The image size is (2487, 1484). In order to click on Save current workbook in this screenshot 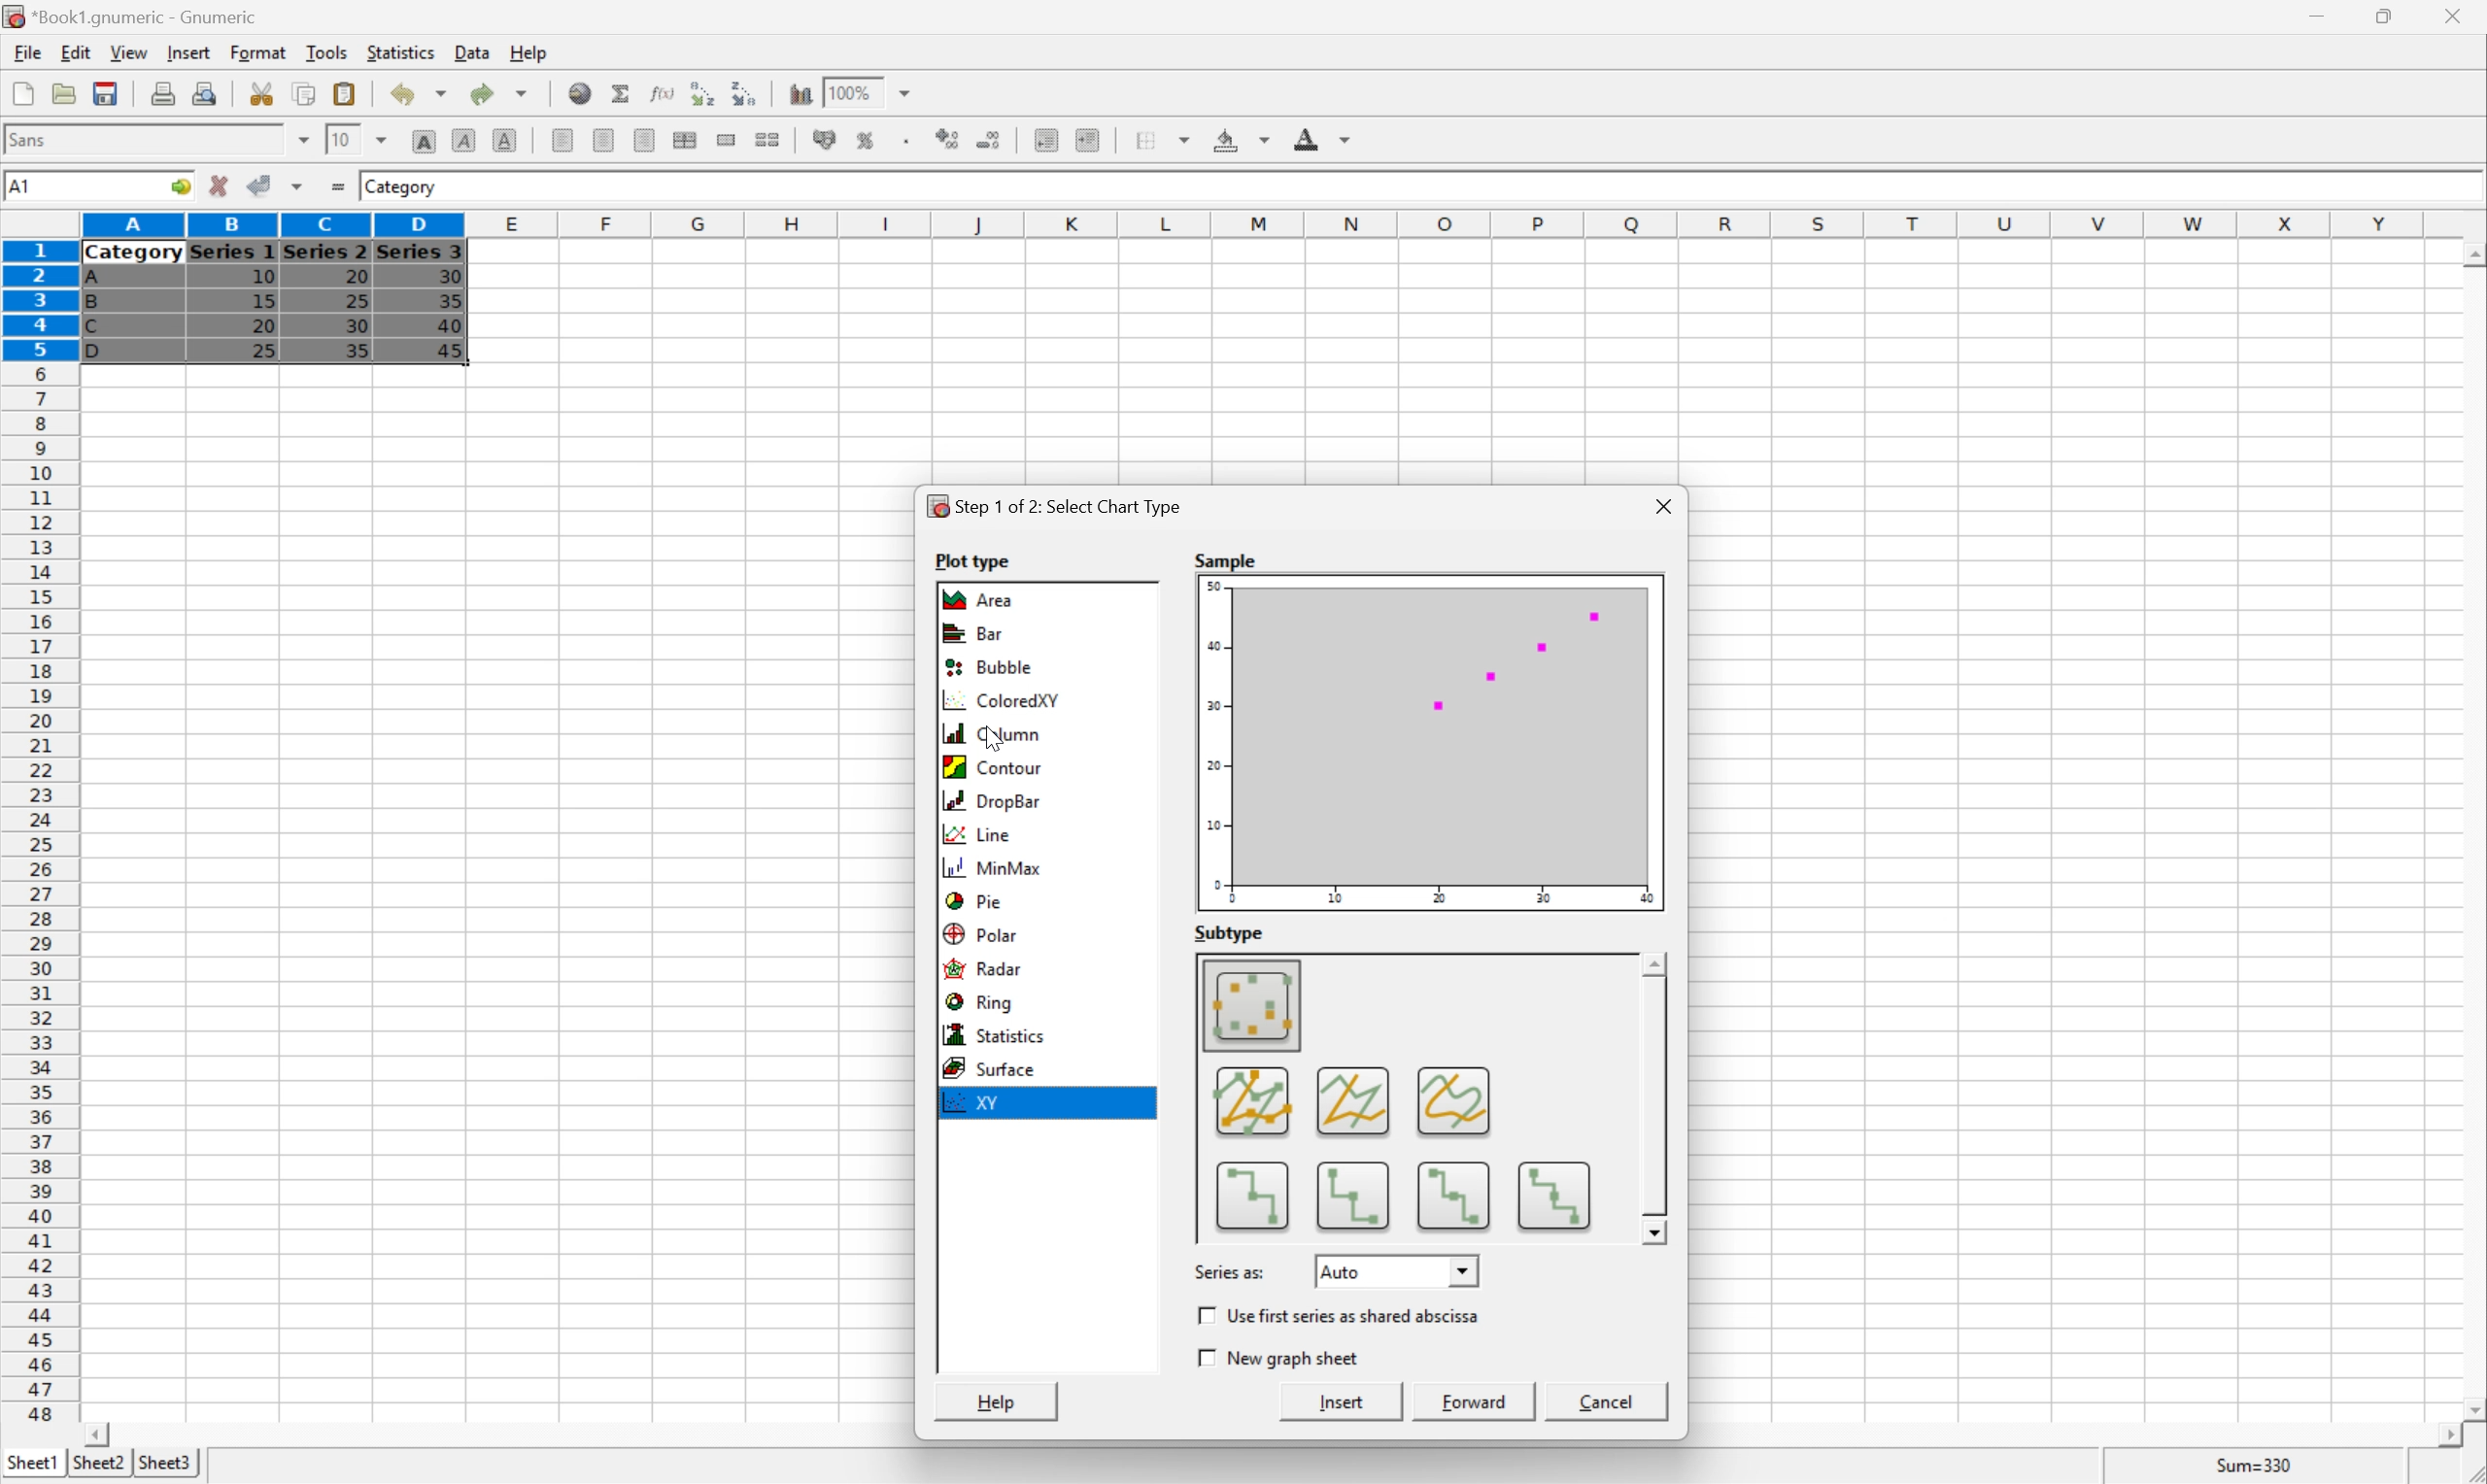, I will do `click(104, 92)`.